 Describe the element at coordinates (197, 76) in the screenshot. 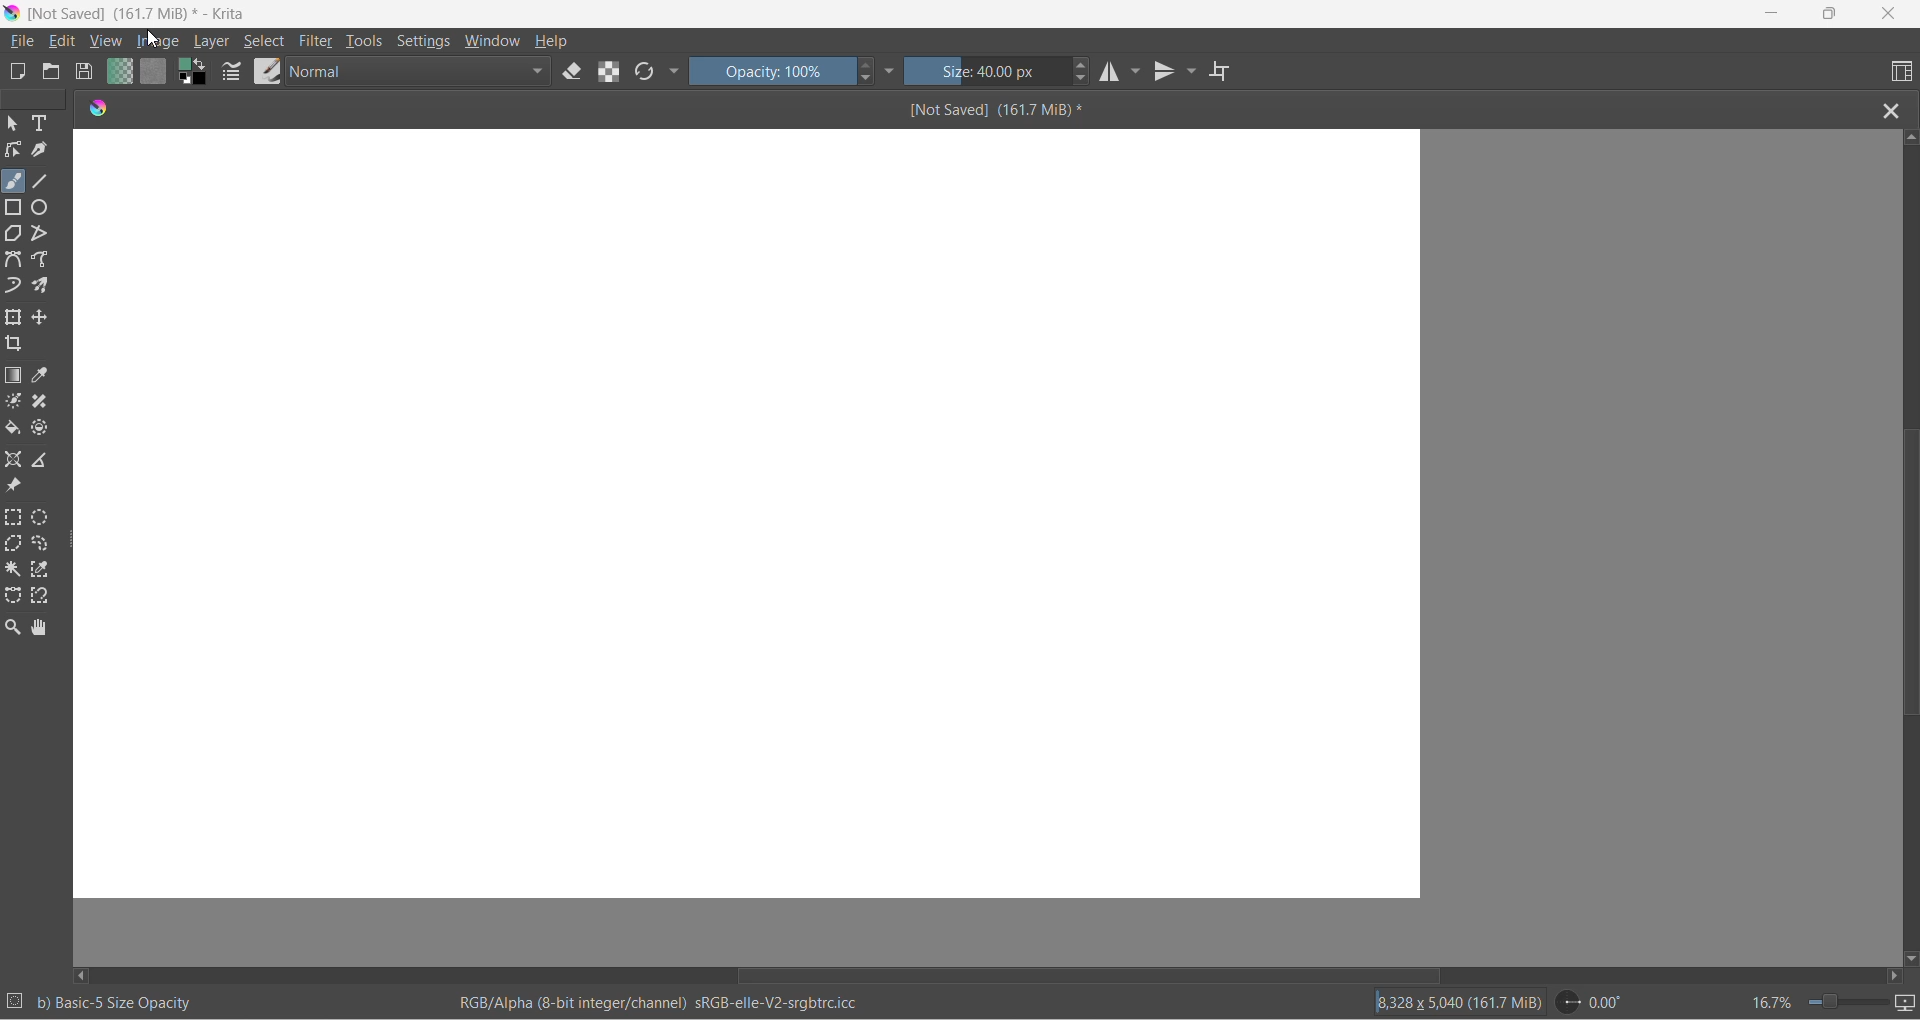

I see `swap foreground and background colors` at that location.